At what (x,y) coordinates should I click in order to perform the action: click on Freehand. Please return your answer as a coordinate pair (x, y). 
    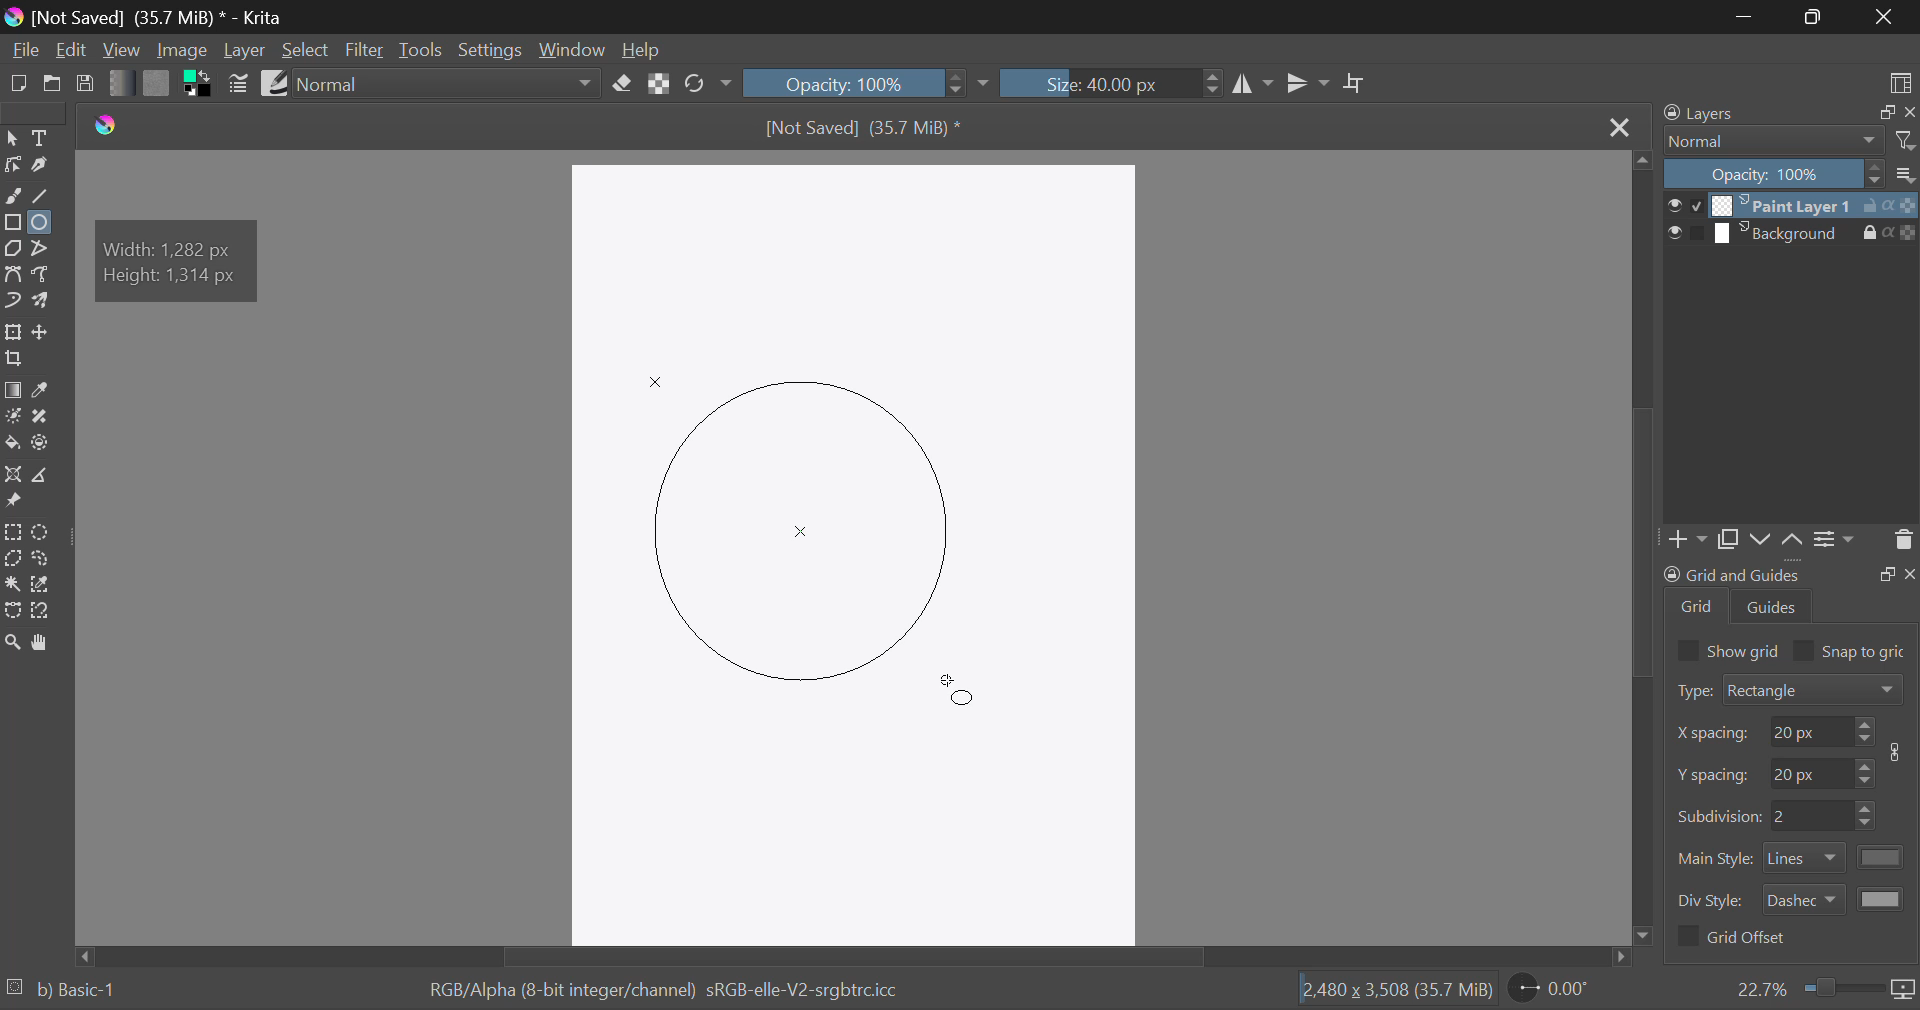
    Looking at the image, I should click on (14, 196).